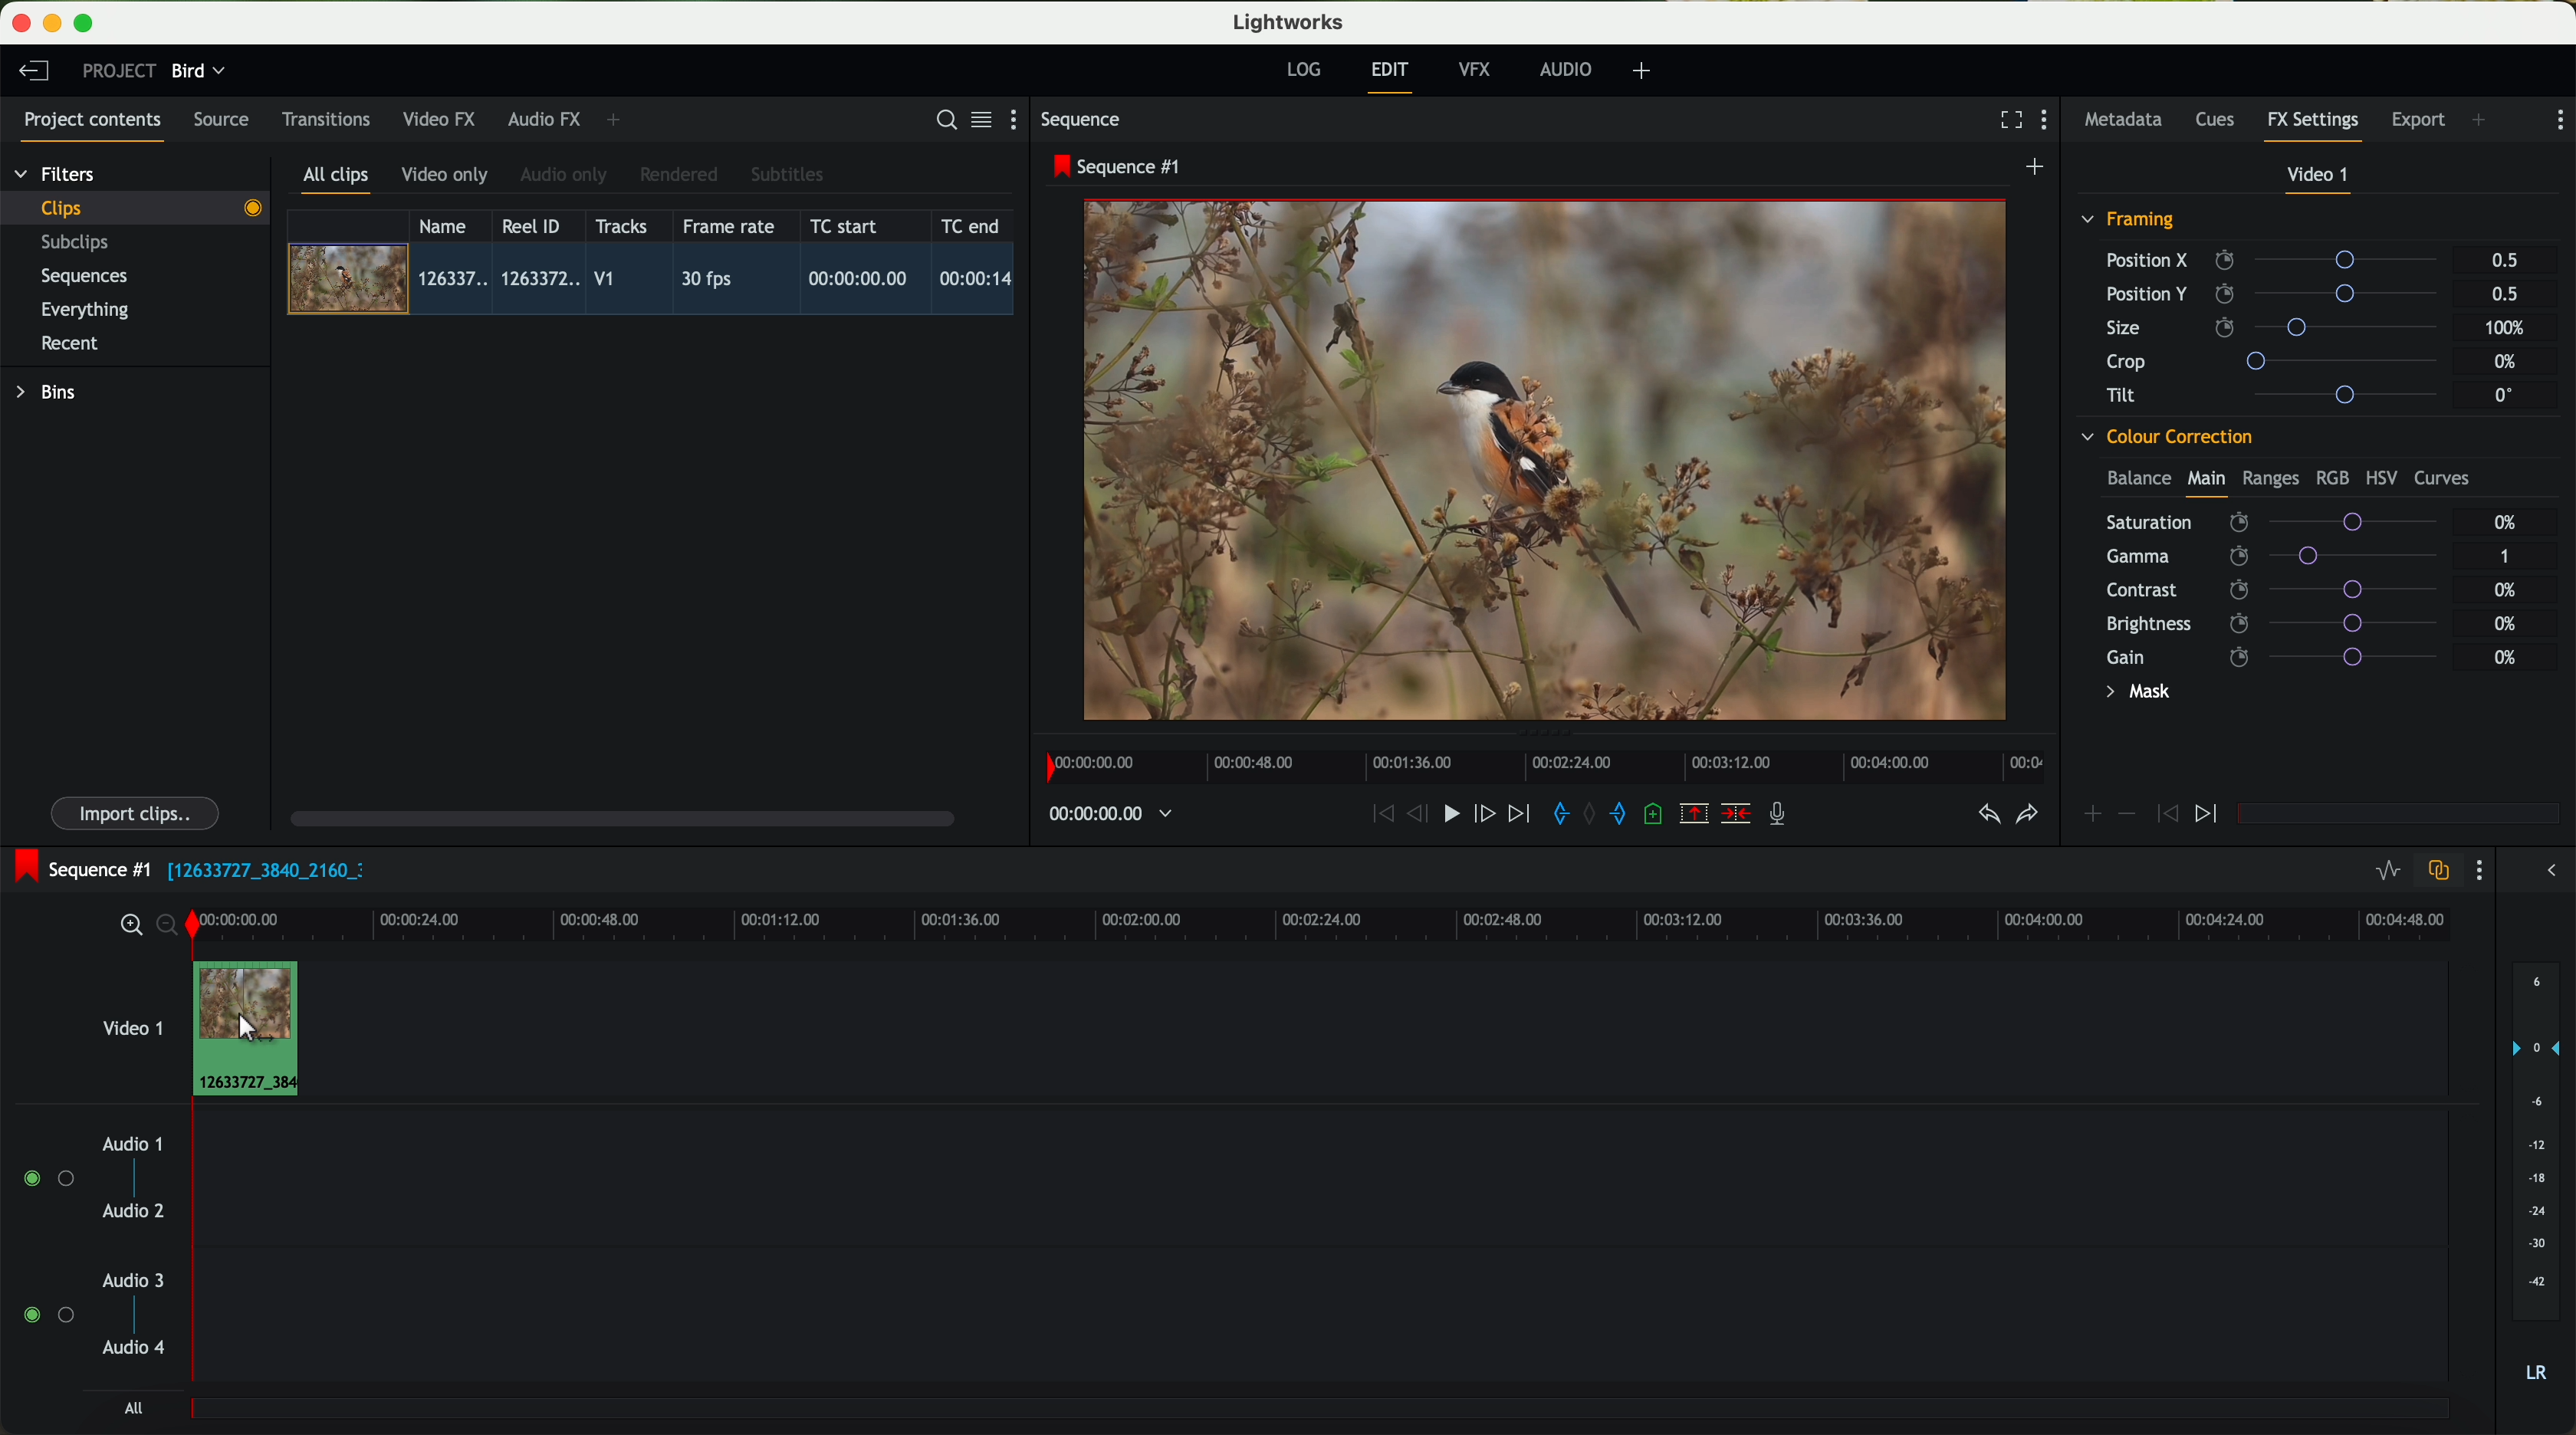 The height and width of the screenshot is (1435, 2576). What do you see at coordinates (1987, 815) in the screenshot?
I see `undo` at bounding box center [1987, 815].